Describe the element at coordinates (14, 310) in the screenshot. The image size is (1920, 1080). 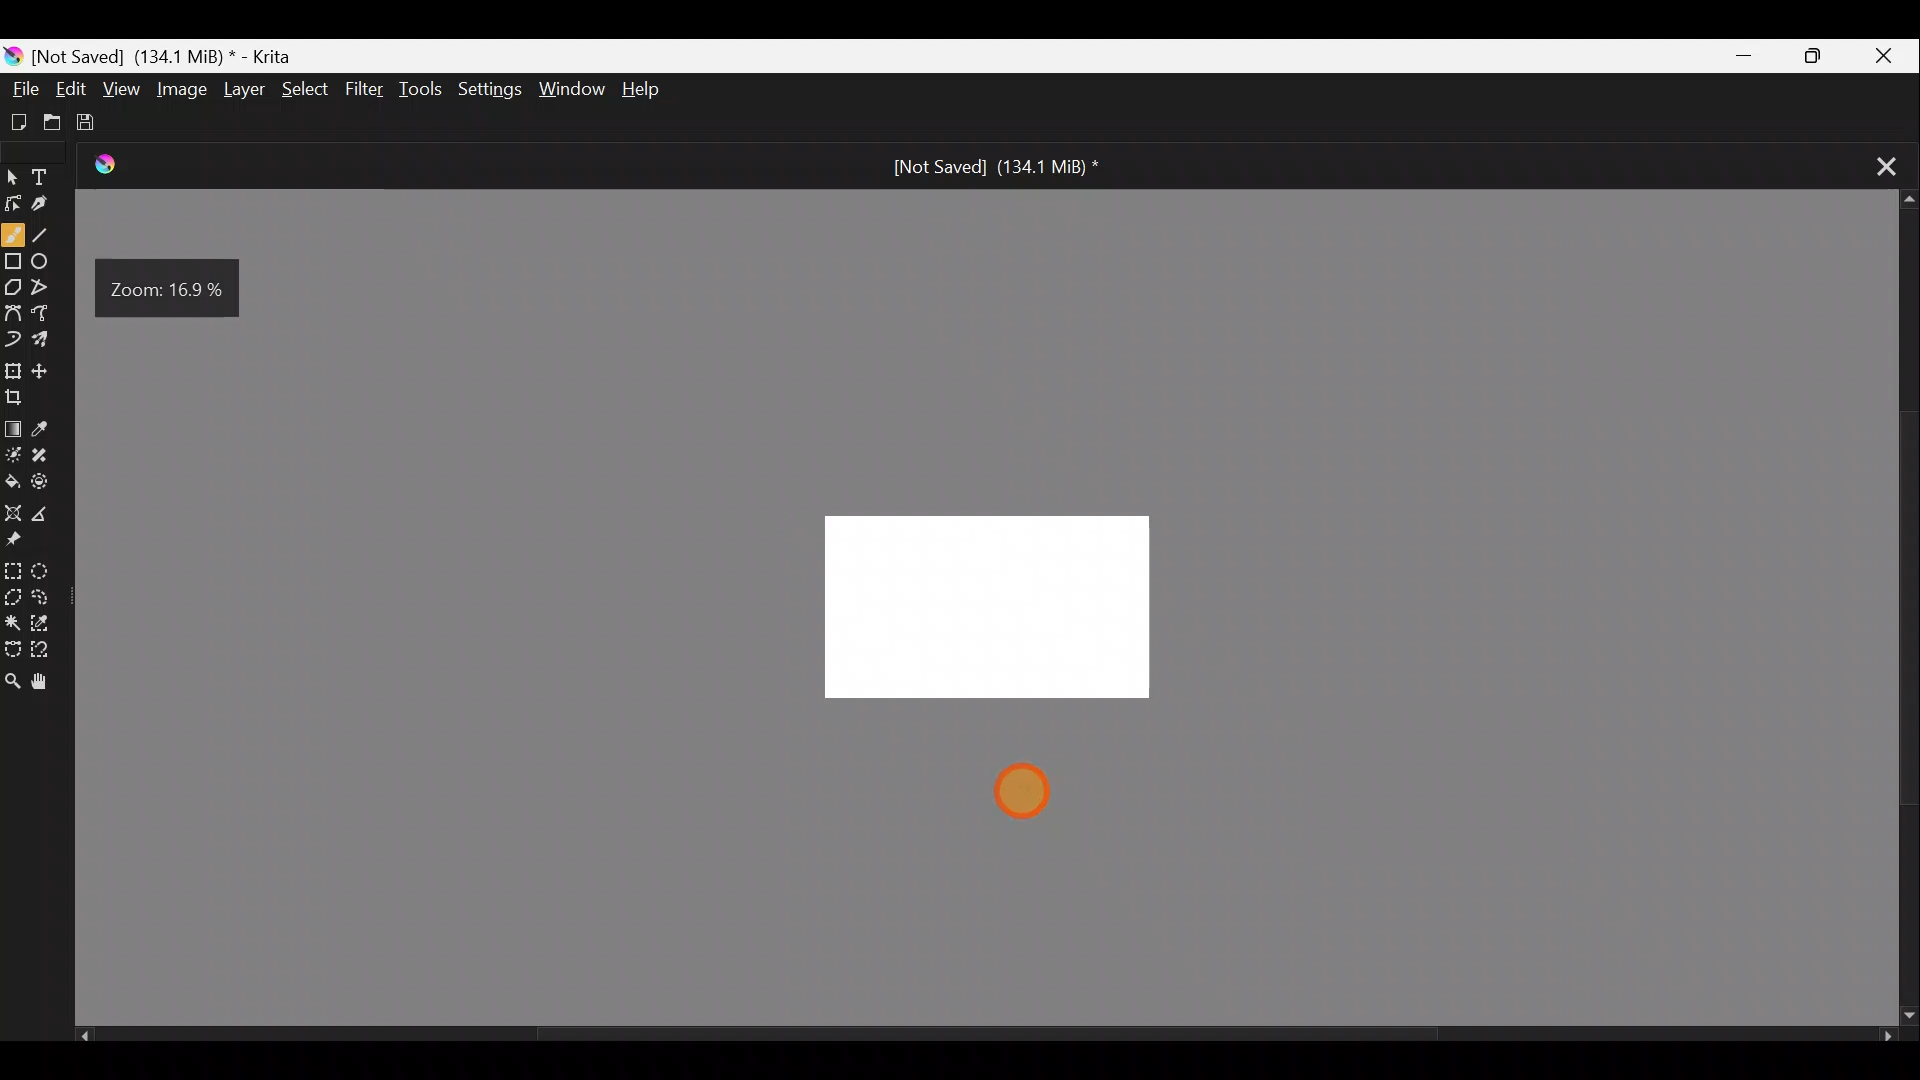
I see `Bezier curve tool` at that location.